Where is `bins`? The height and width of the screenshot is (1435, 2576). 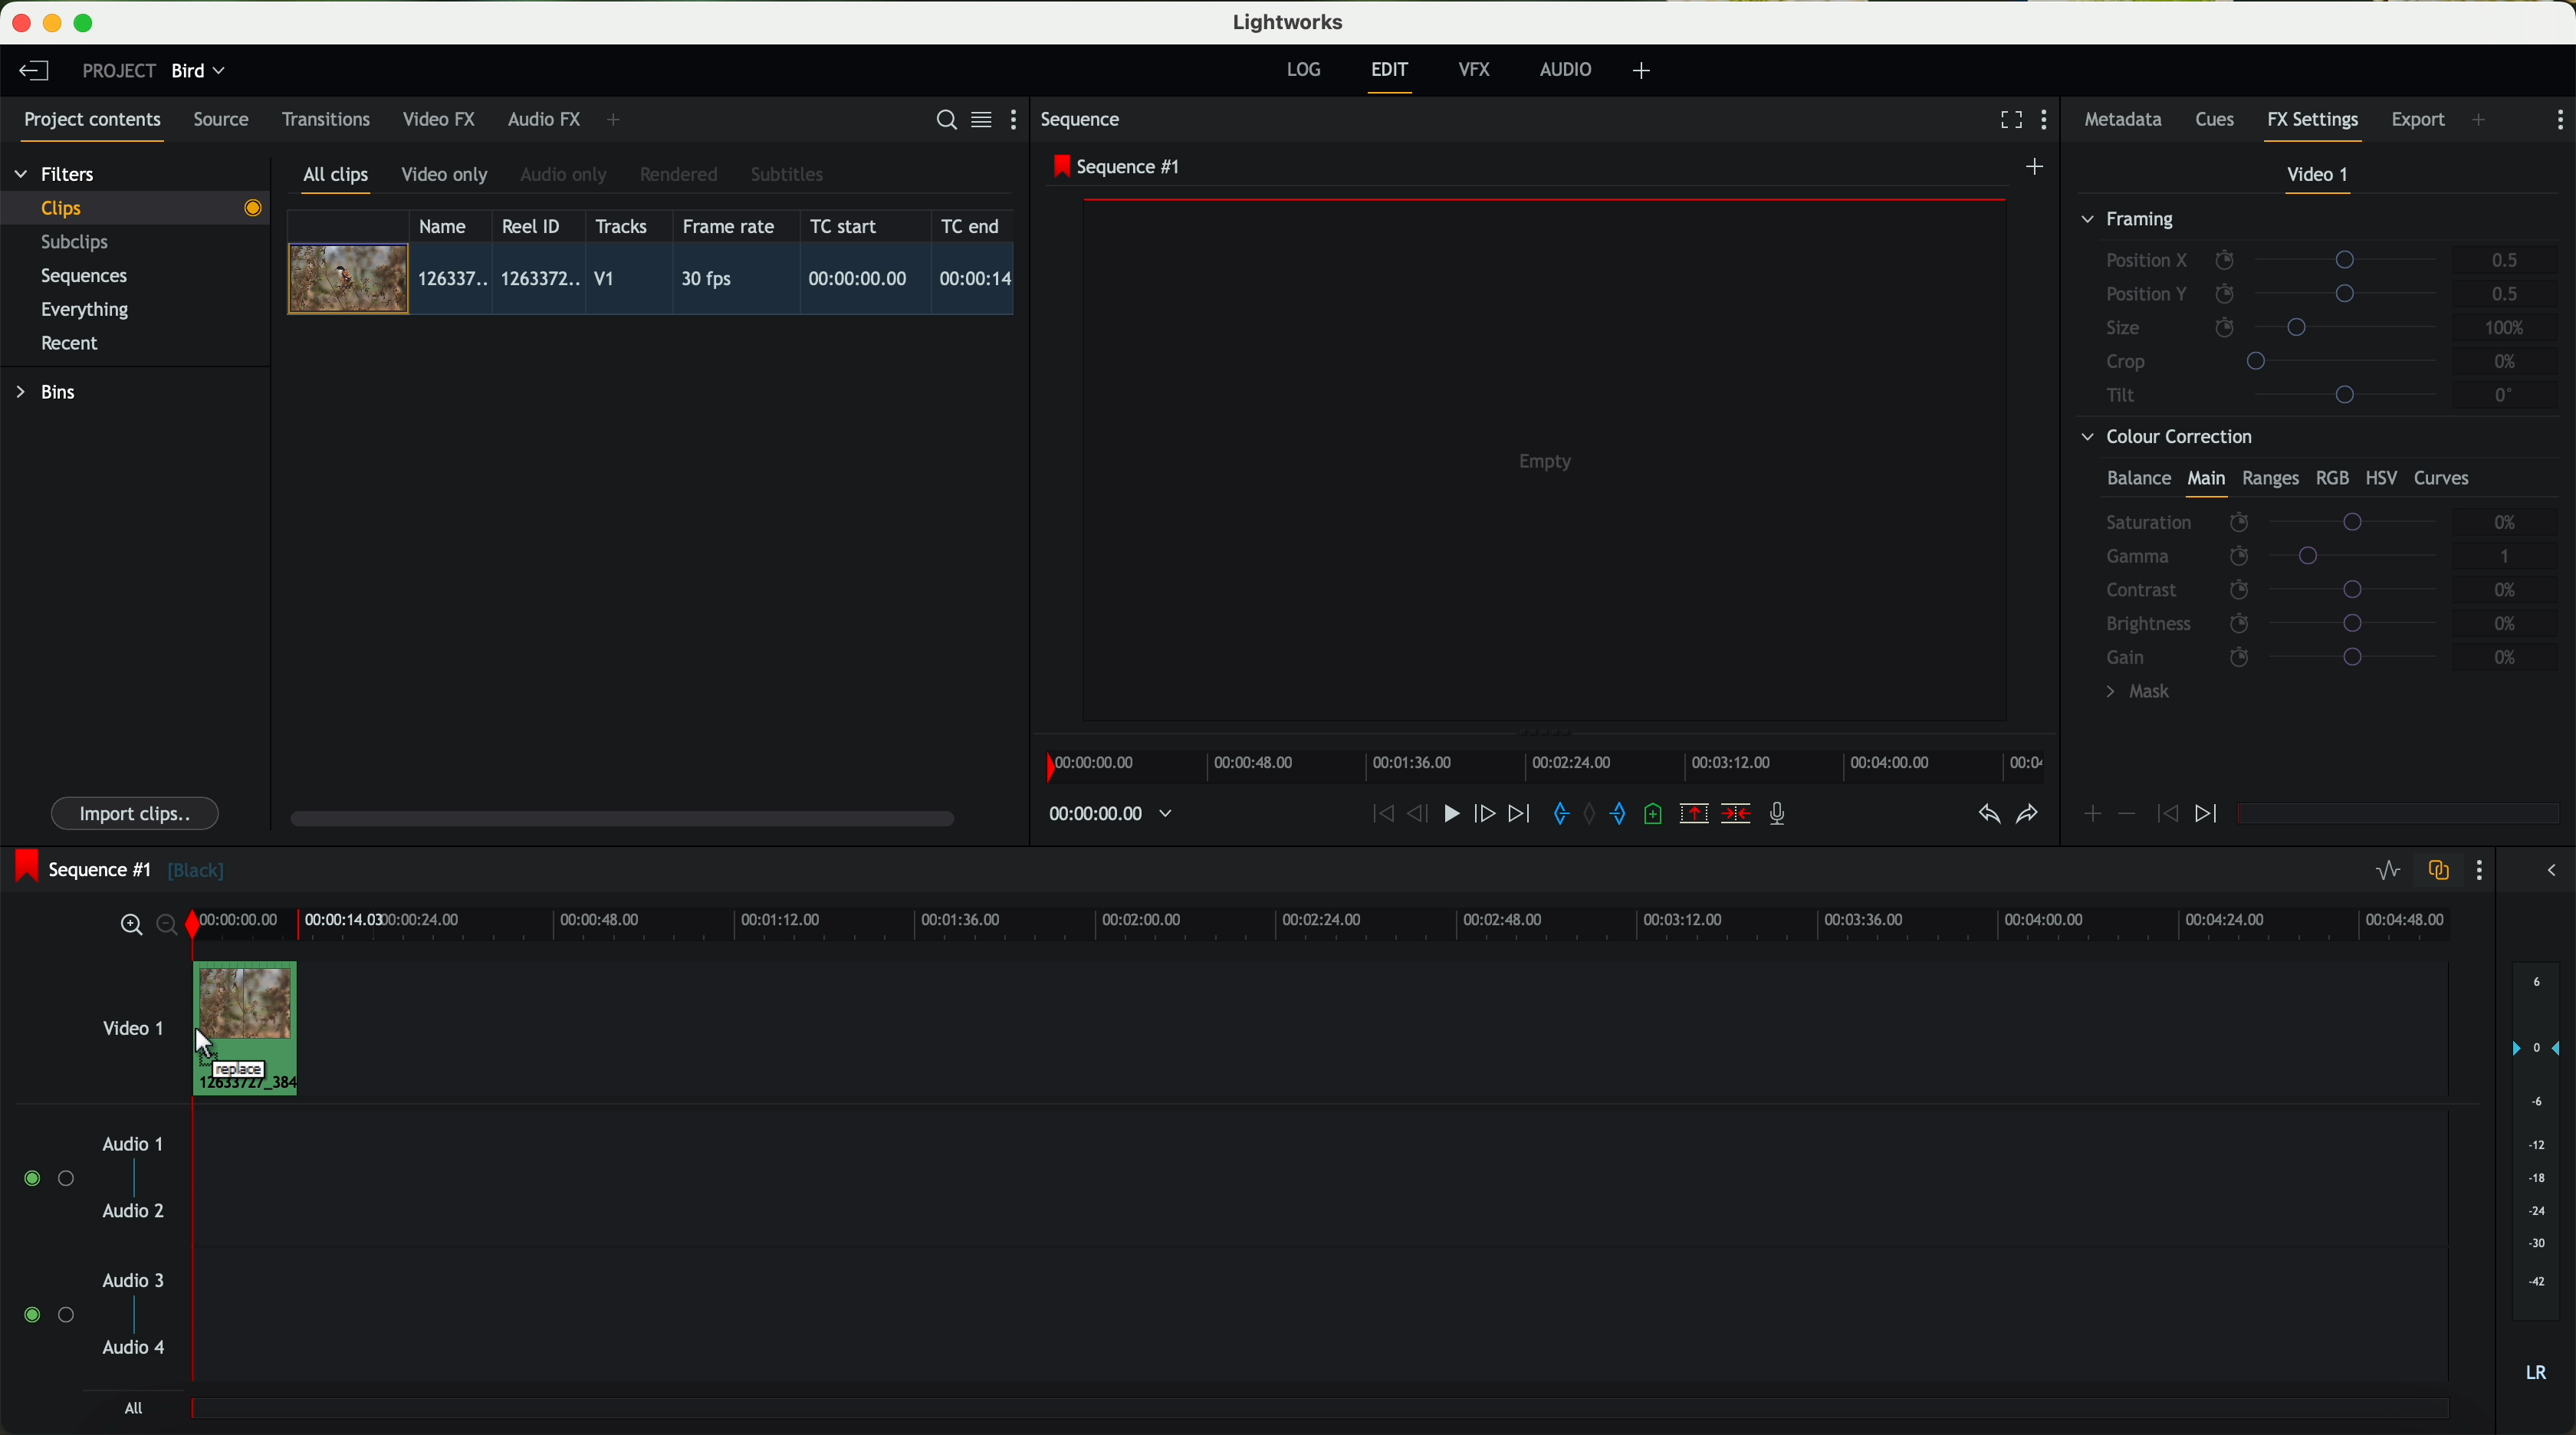 bins is located at coordinates (49, 393).